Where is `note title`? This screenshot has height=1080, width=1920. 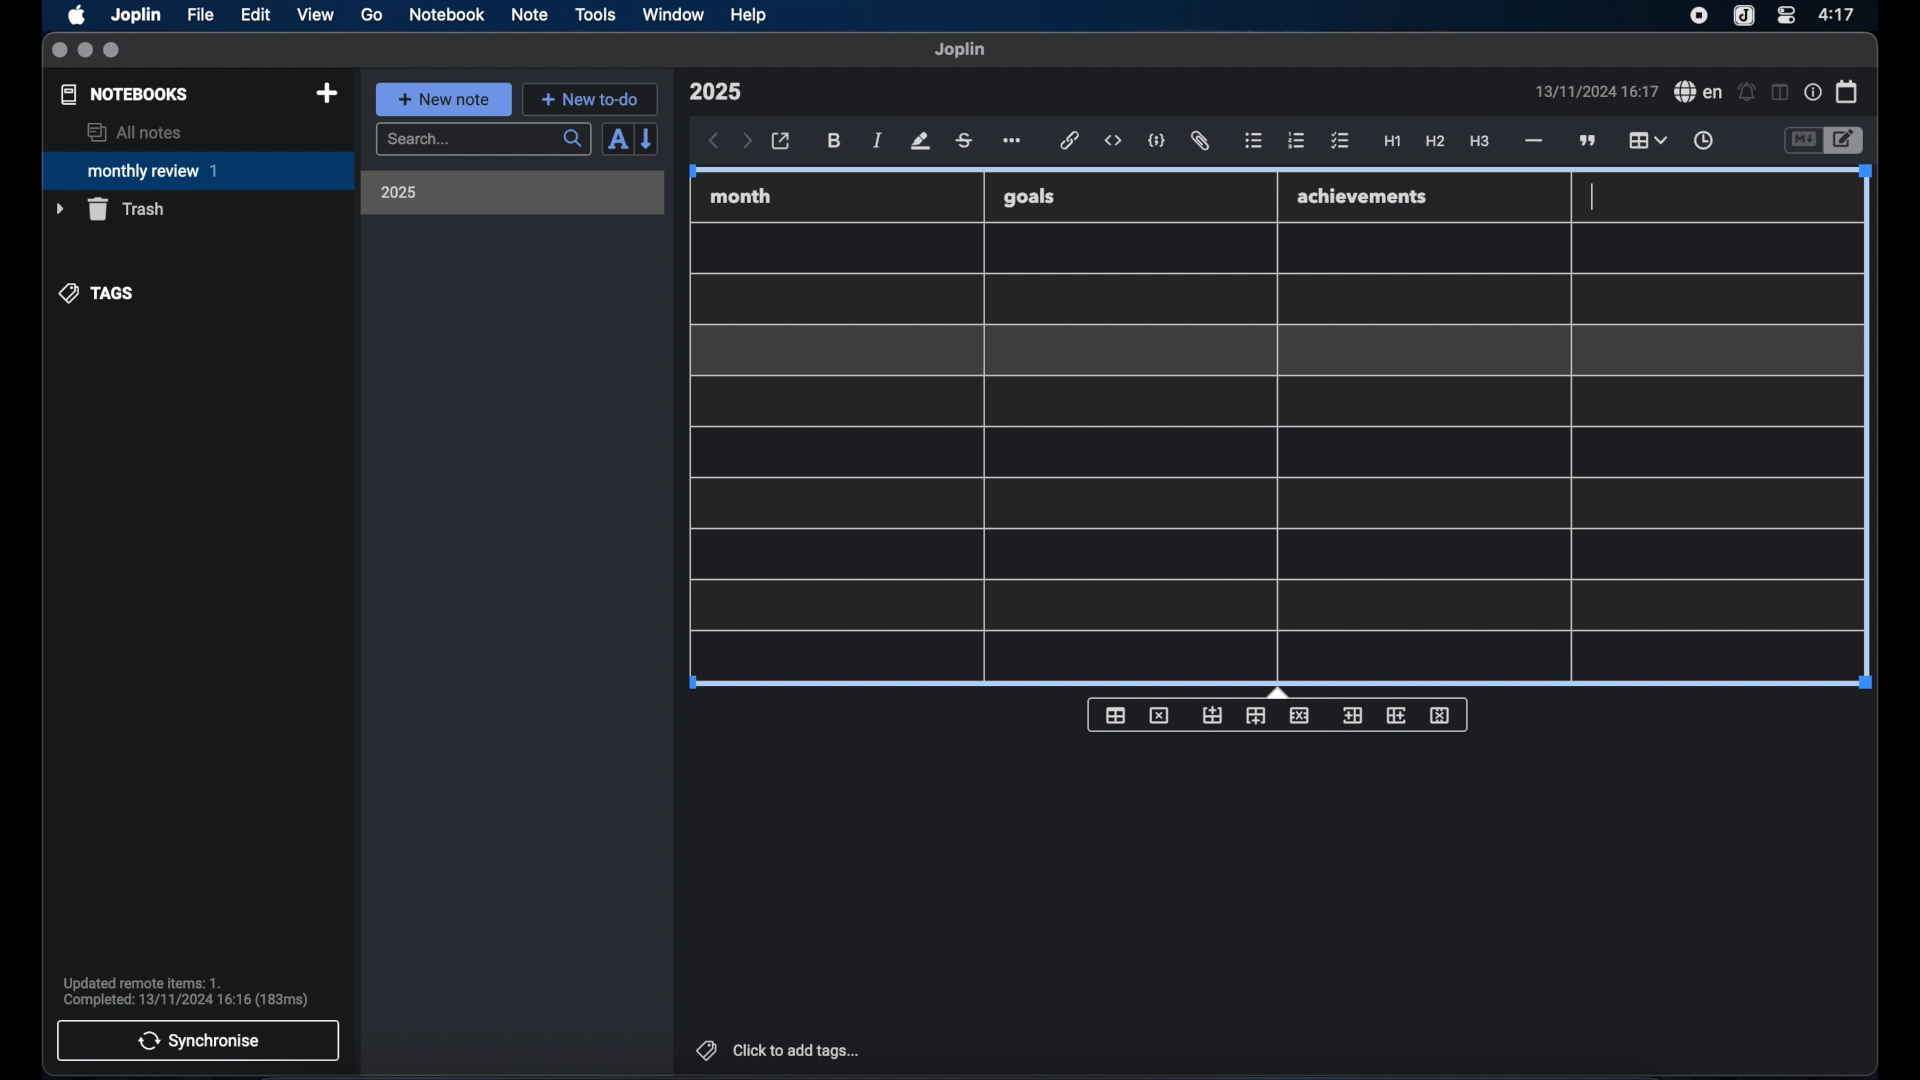
note title is located at coordinates (715, 92).